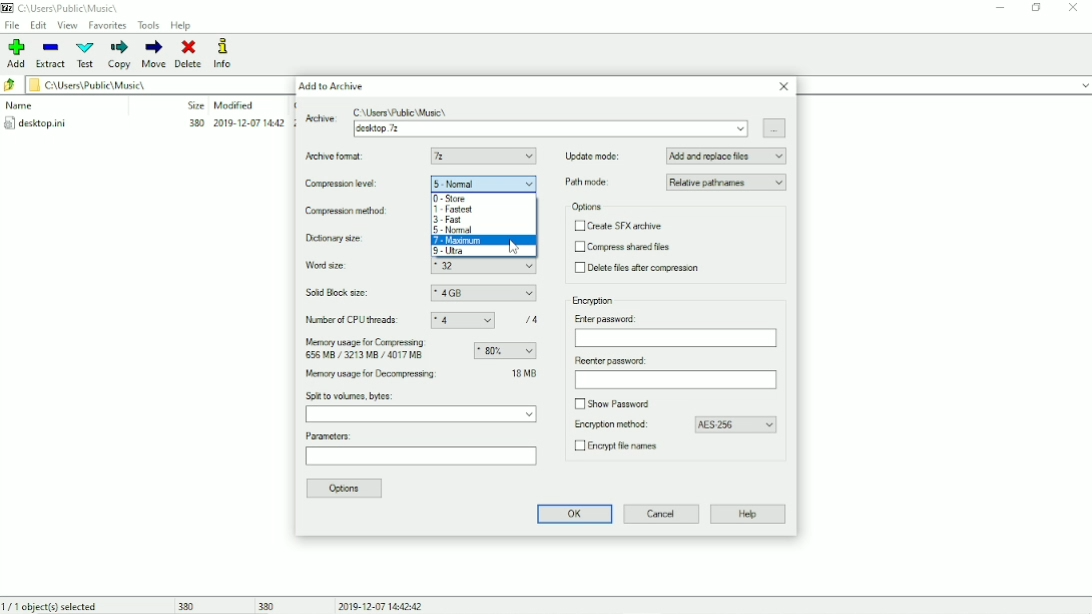  I want to click on Relative pathnames, so click(727, 182).